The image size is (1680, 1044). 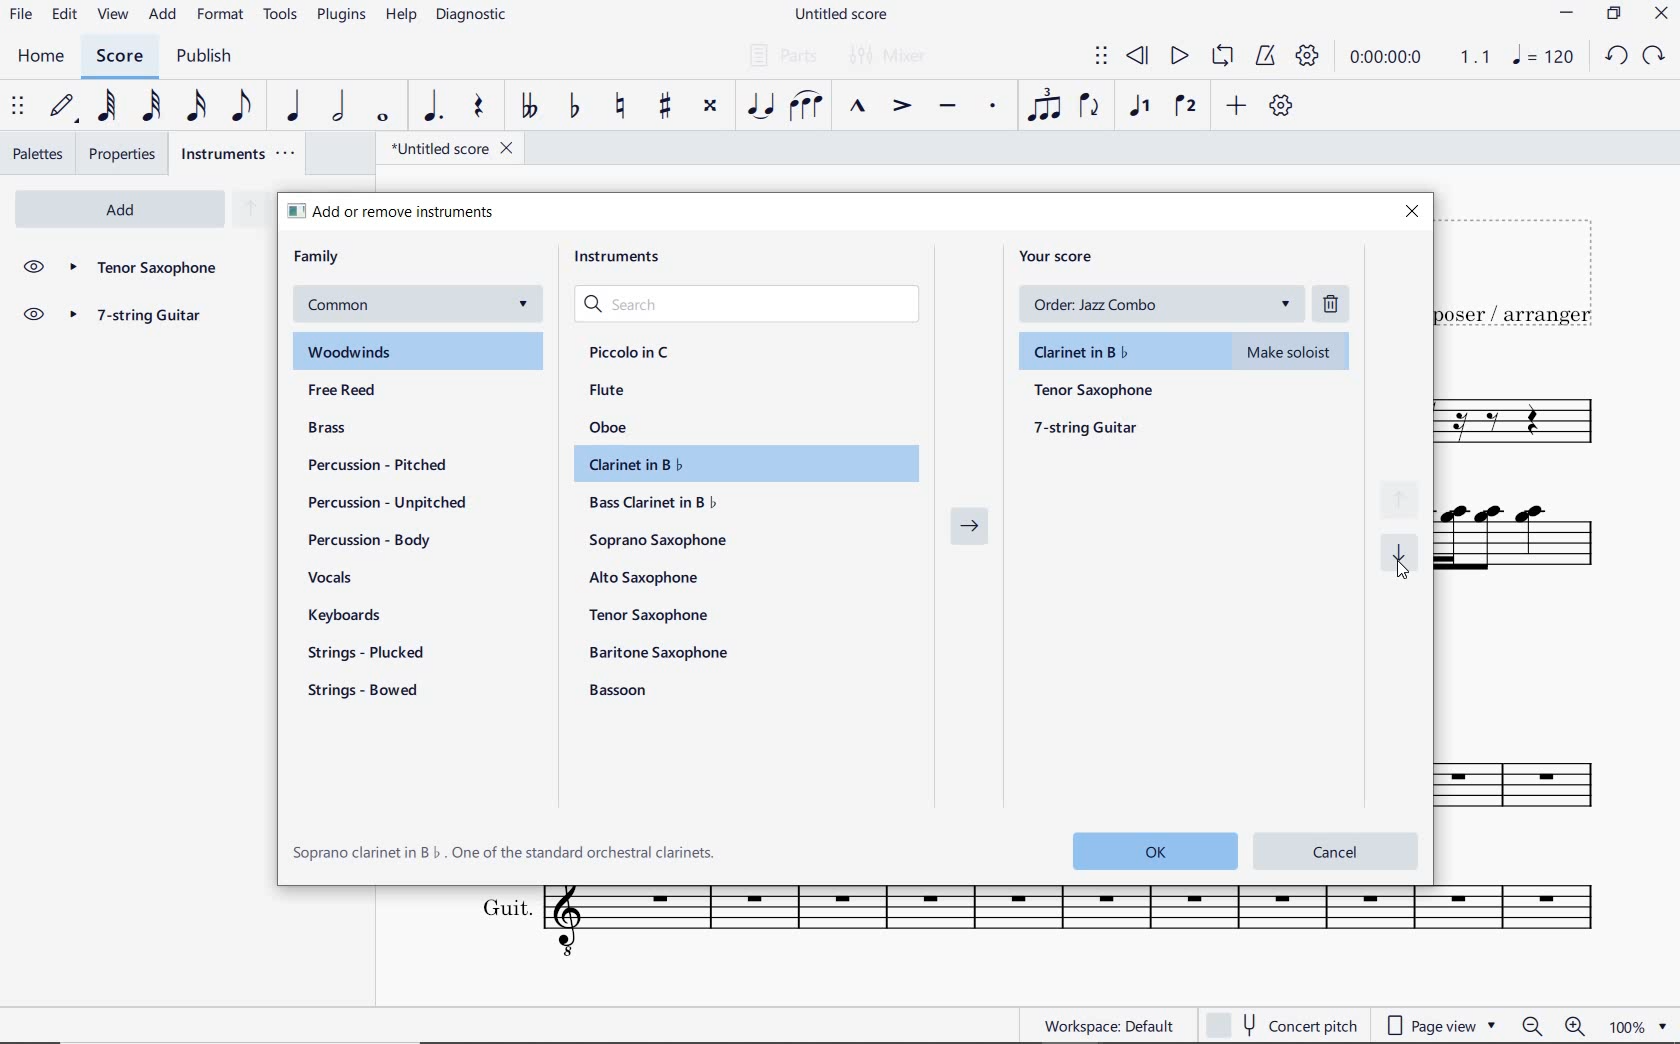 I want to click on SELECET TO MOVE, so click(x=18, y=107).